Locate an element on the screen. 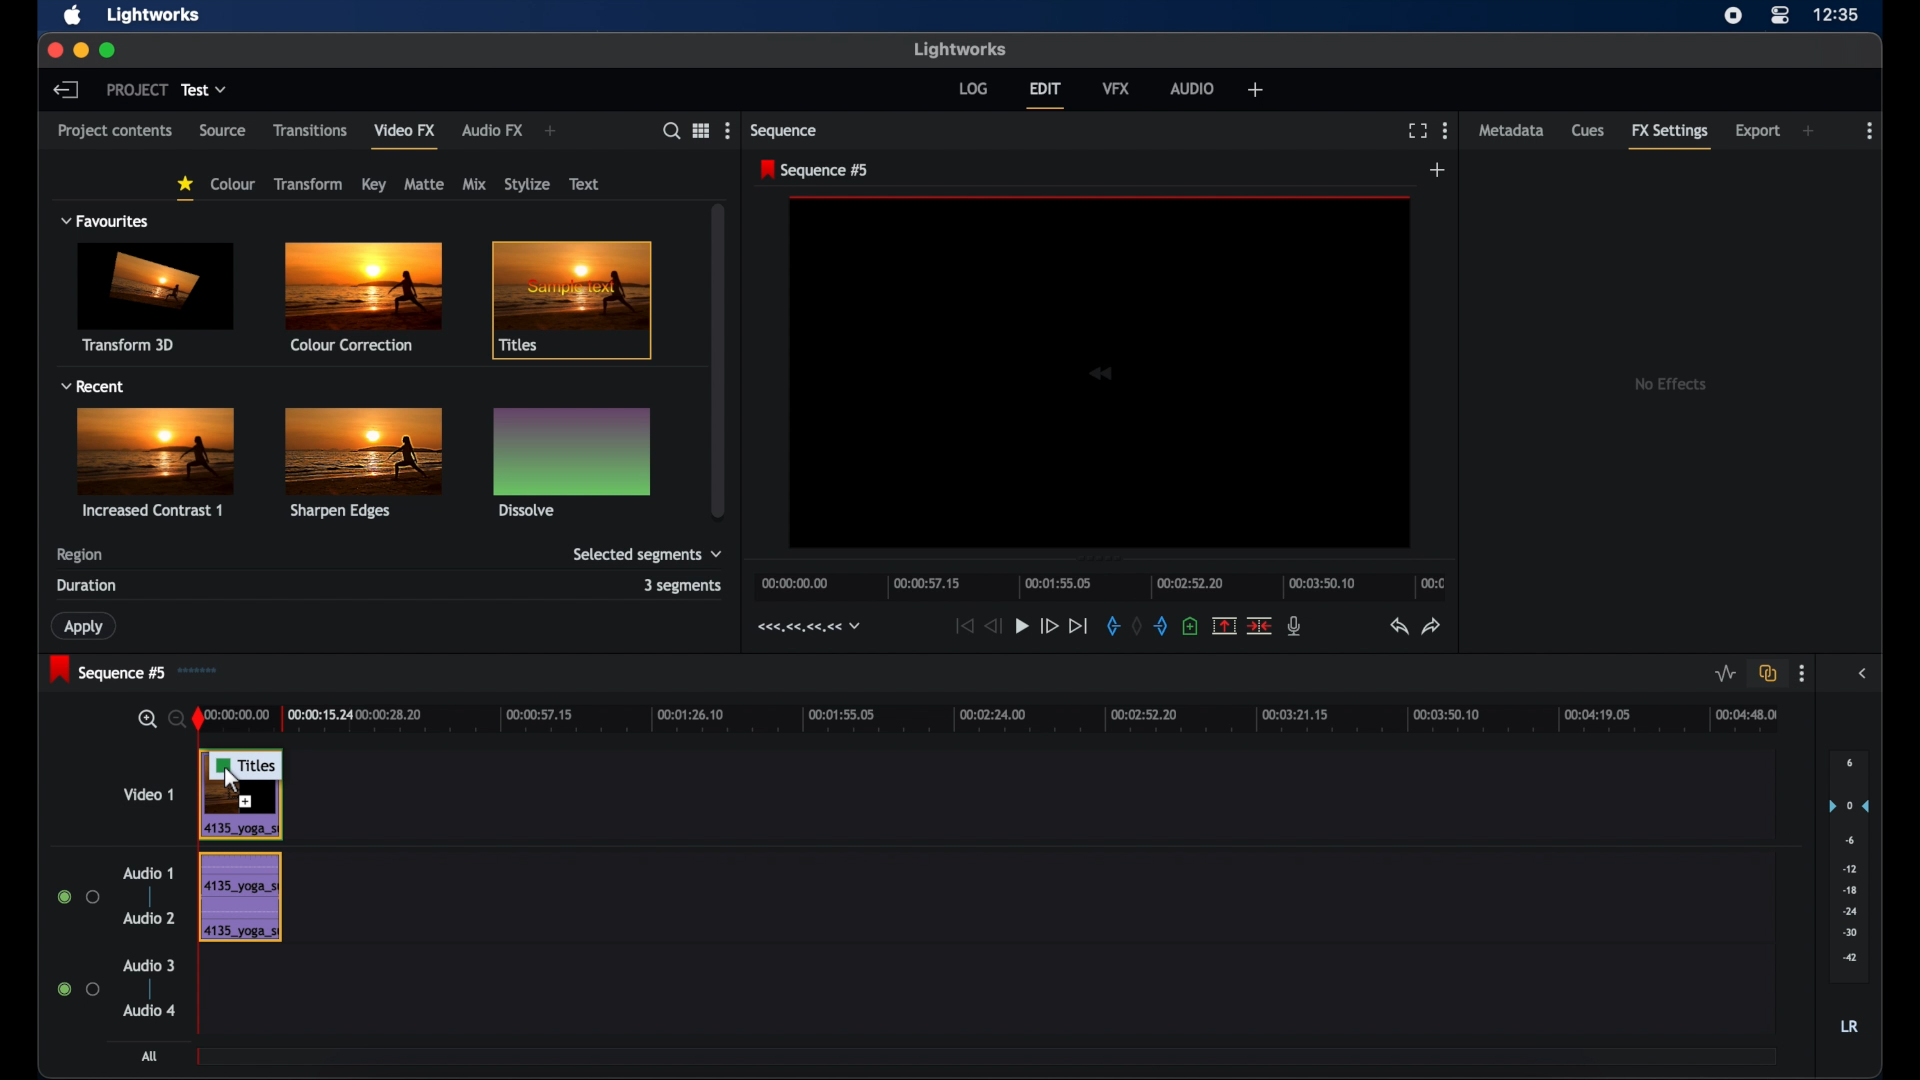 Image resolution: width=1920 pixels, height=1080 pixels. apply is located at coordinates (86, 626).